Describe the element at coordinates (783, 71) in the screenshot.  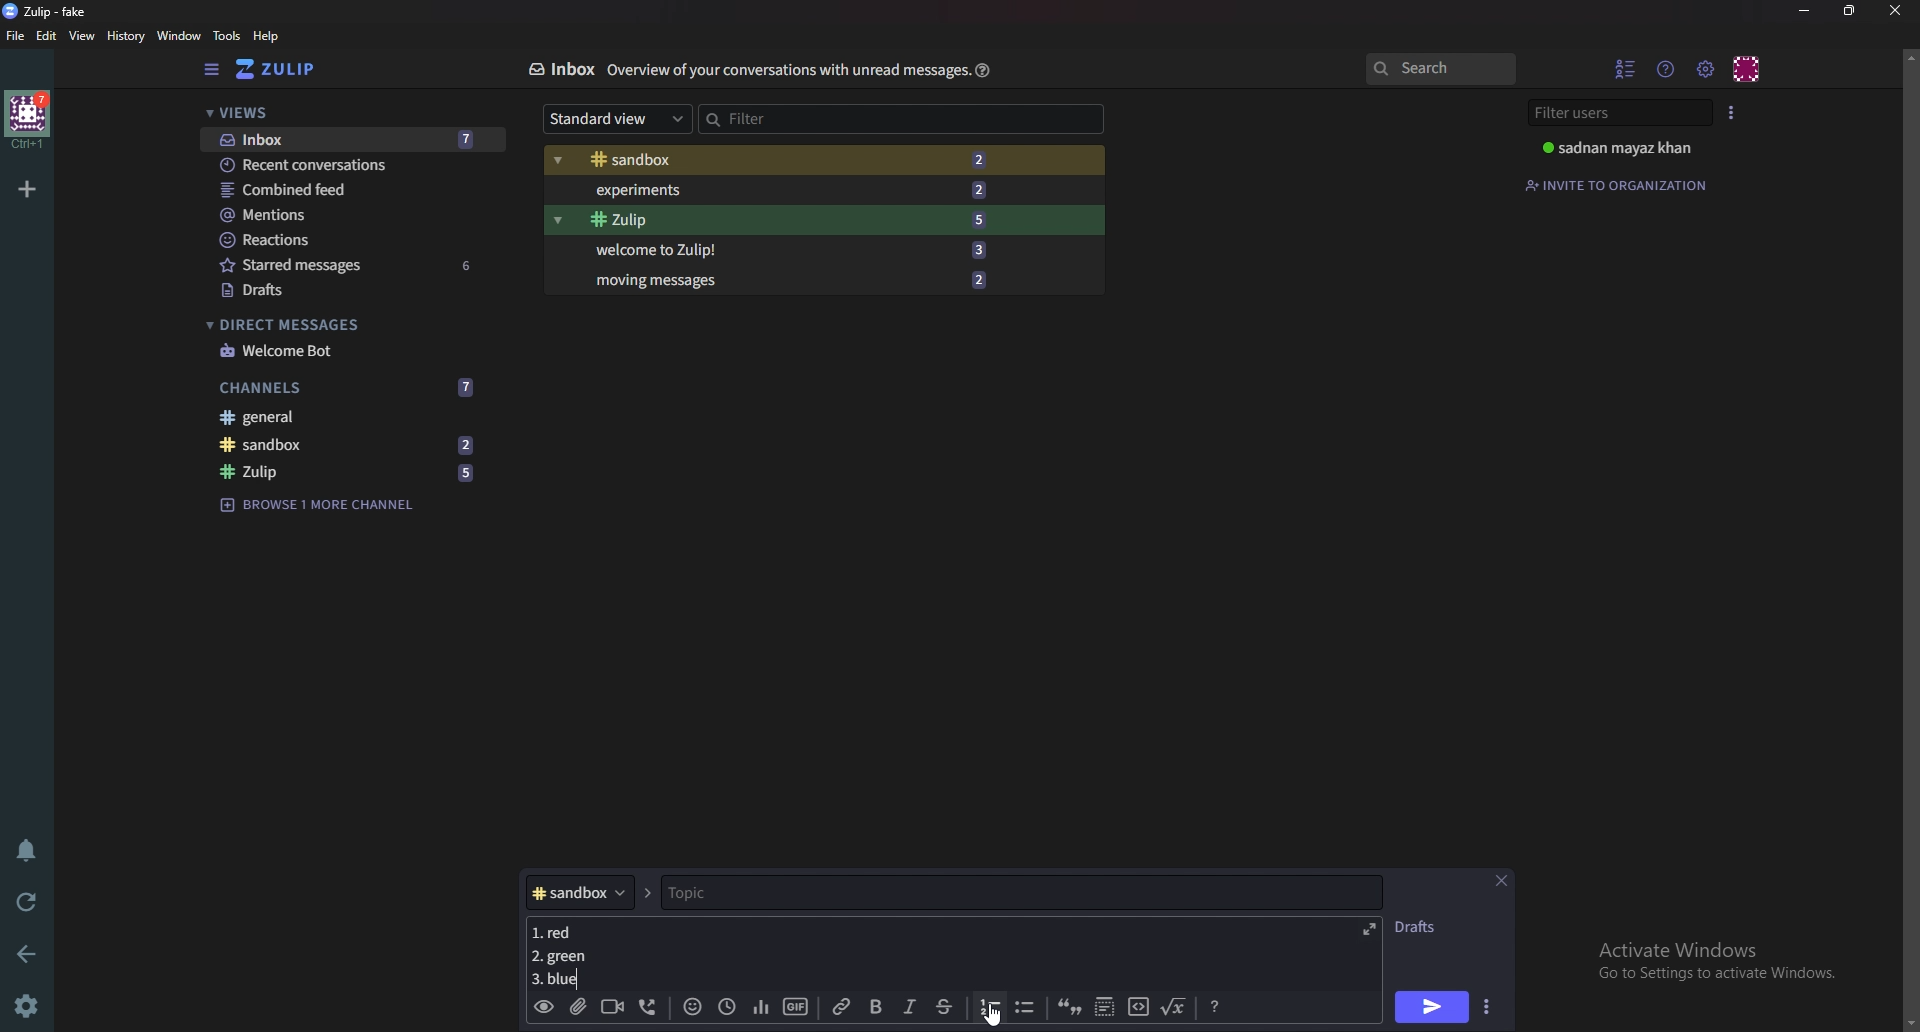
I see `Info` at that location.